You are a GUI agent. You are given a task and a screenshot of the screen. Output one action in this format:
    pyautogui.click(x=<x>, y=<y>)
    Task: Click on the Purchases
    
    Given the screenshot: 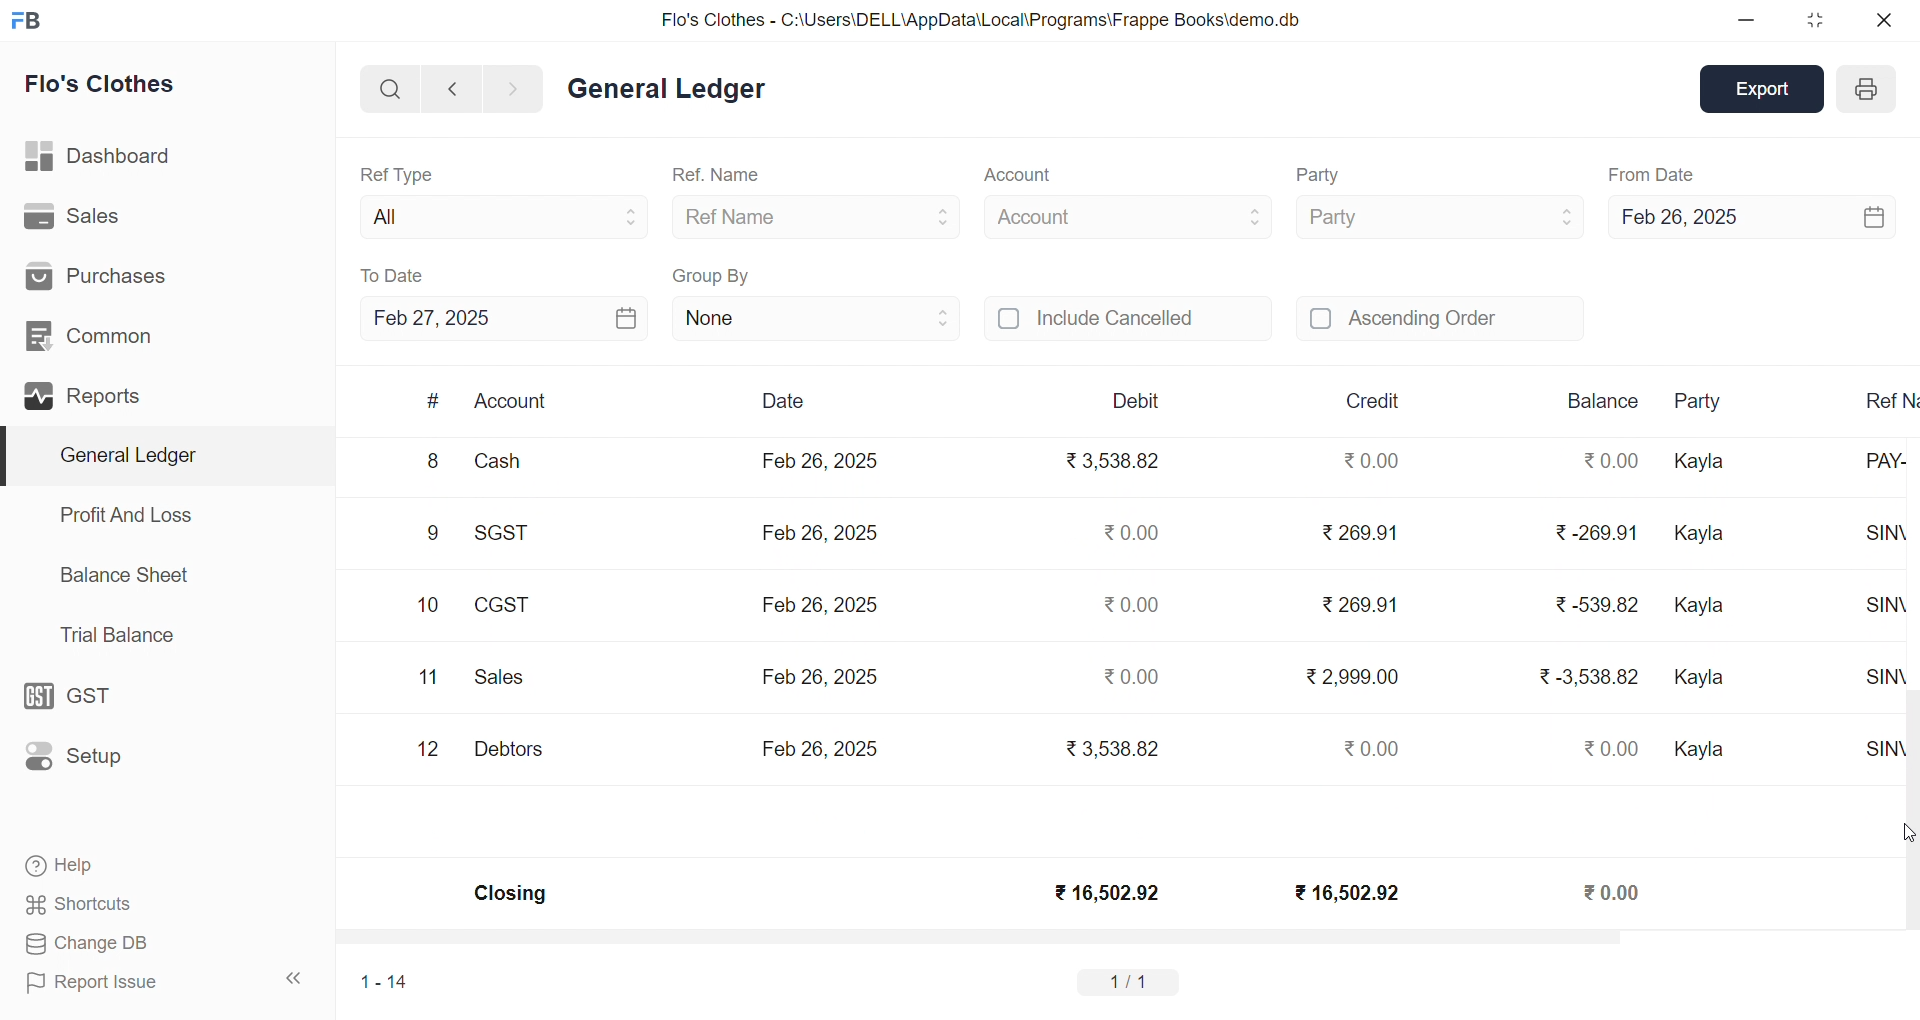 What is the action you would take?
    pyautogui.click(x=107, y=275)
    